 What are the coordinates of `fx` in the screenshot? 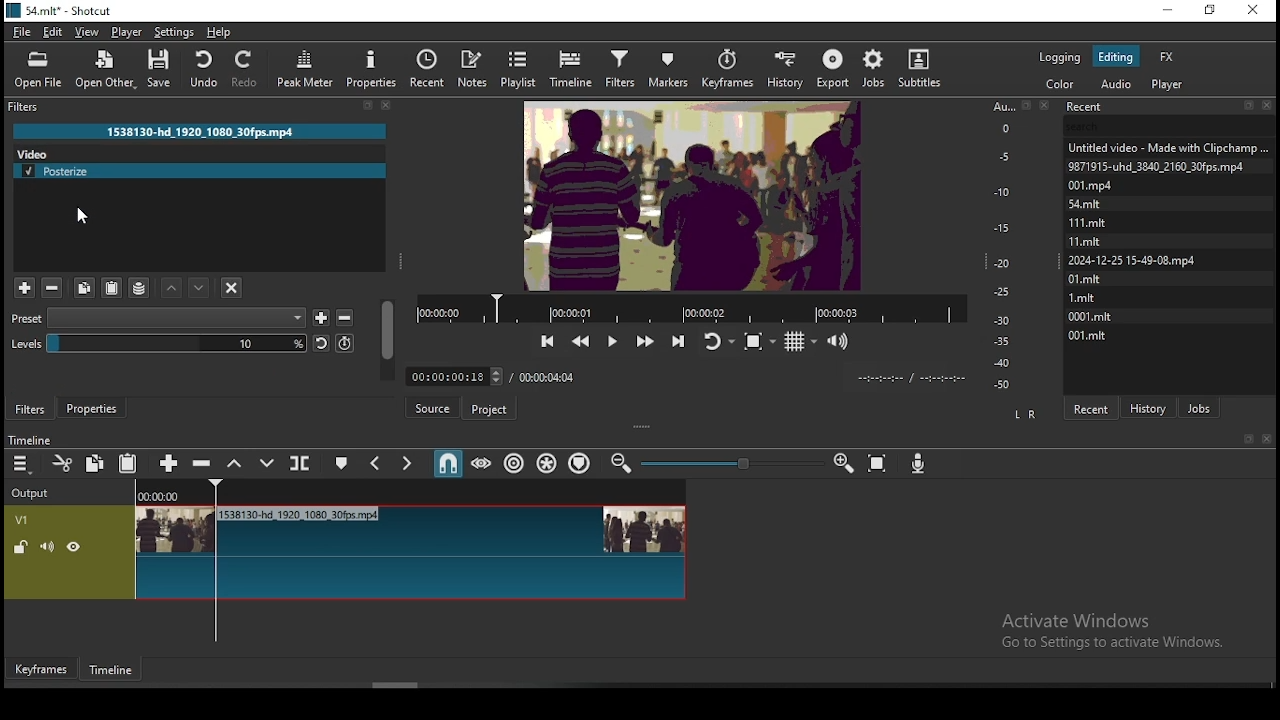 It's located at (1173, 56).